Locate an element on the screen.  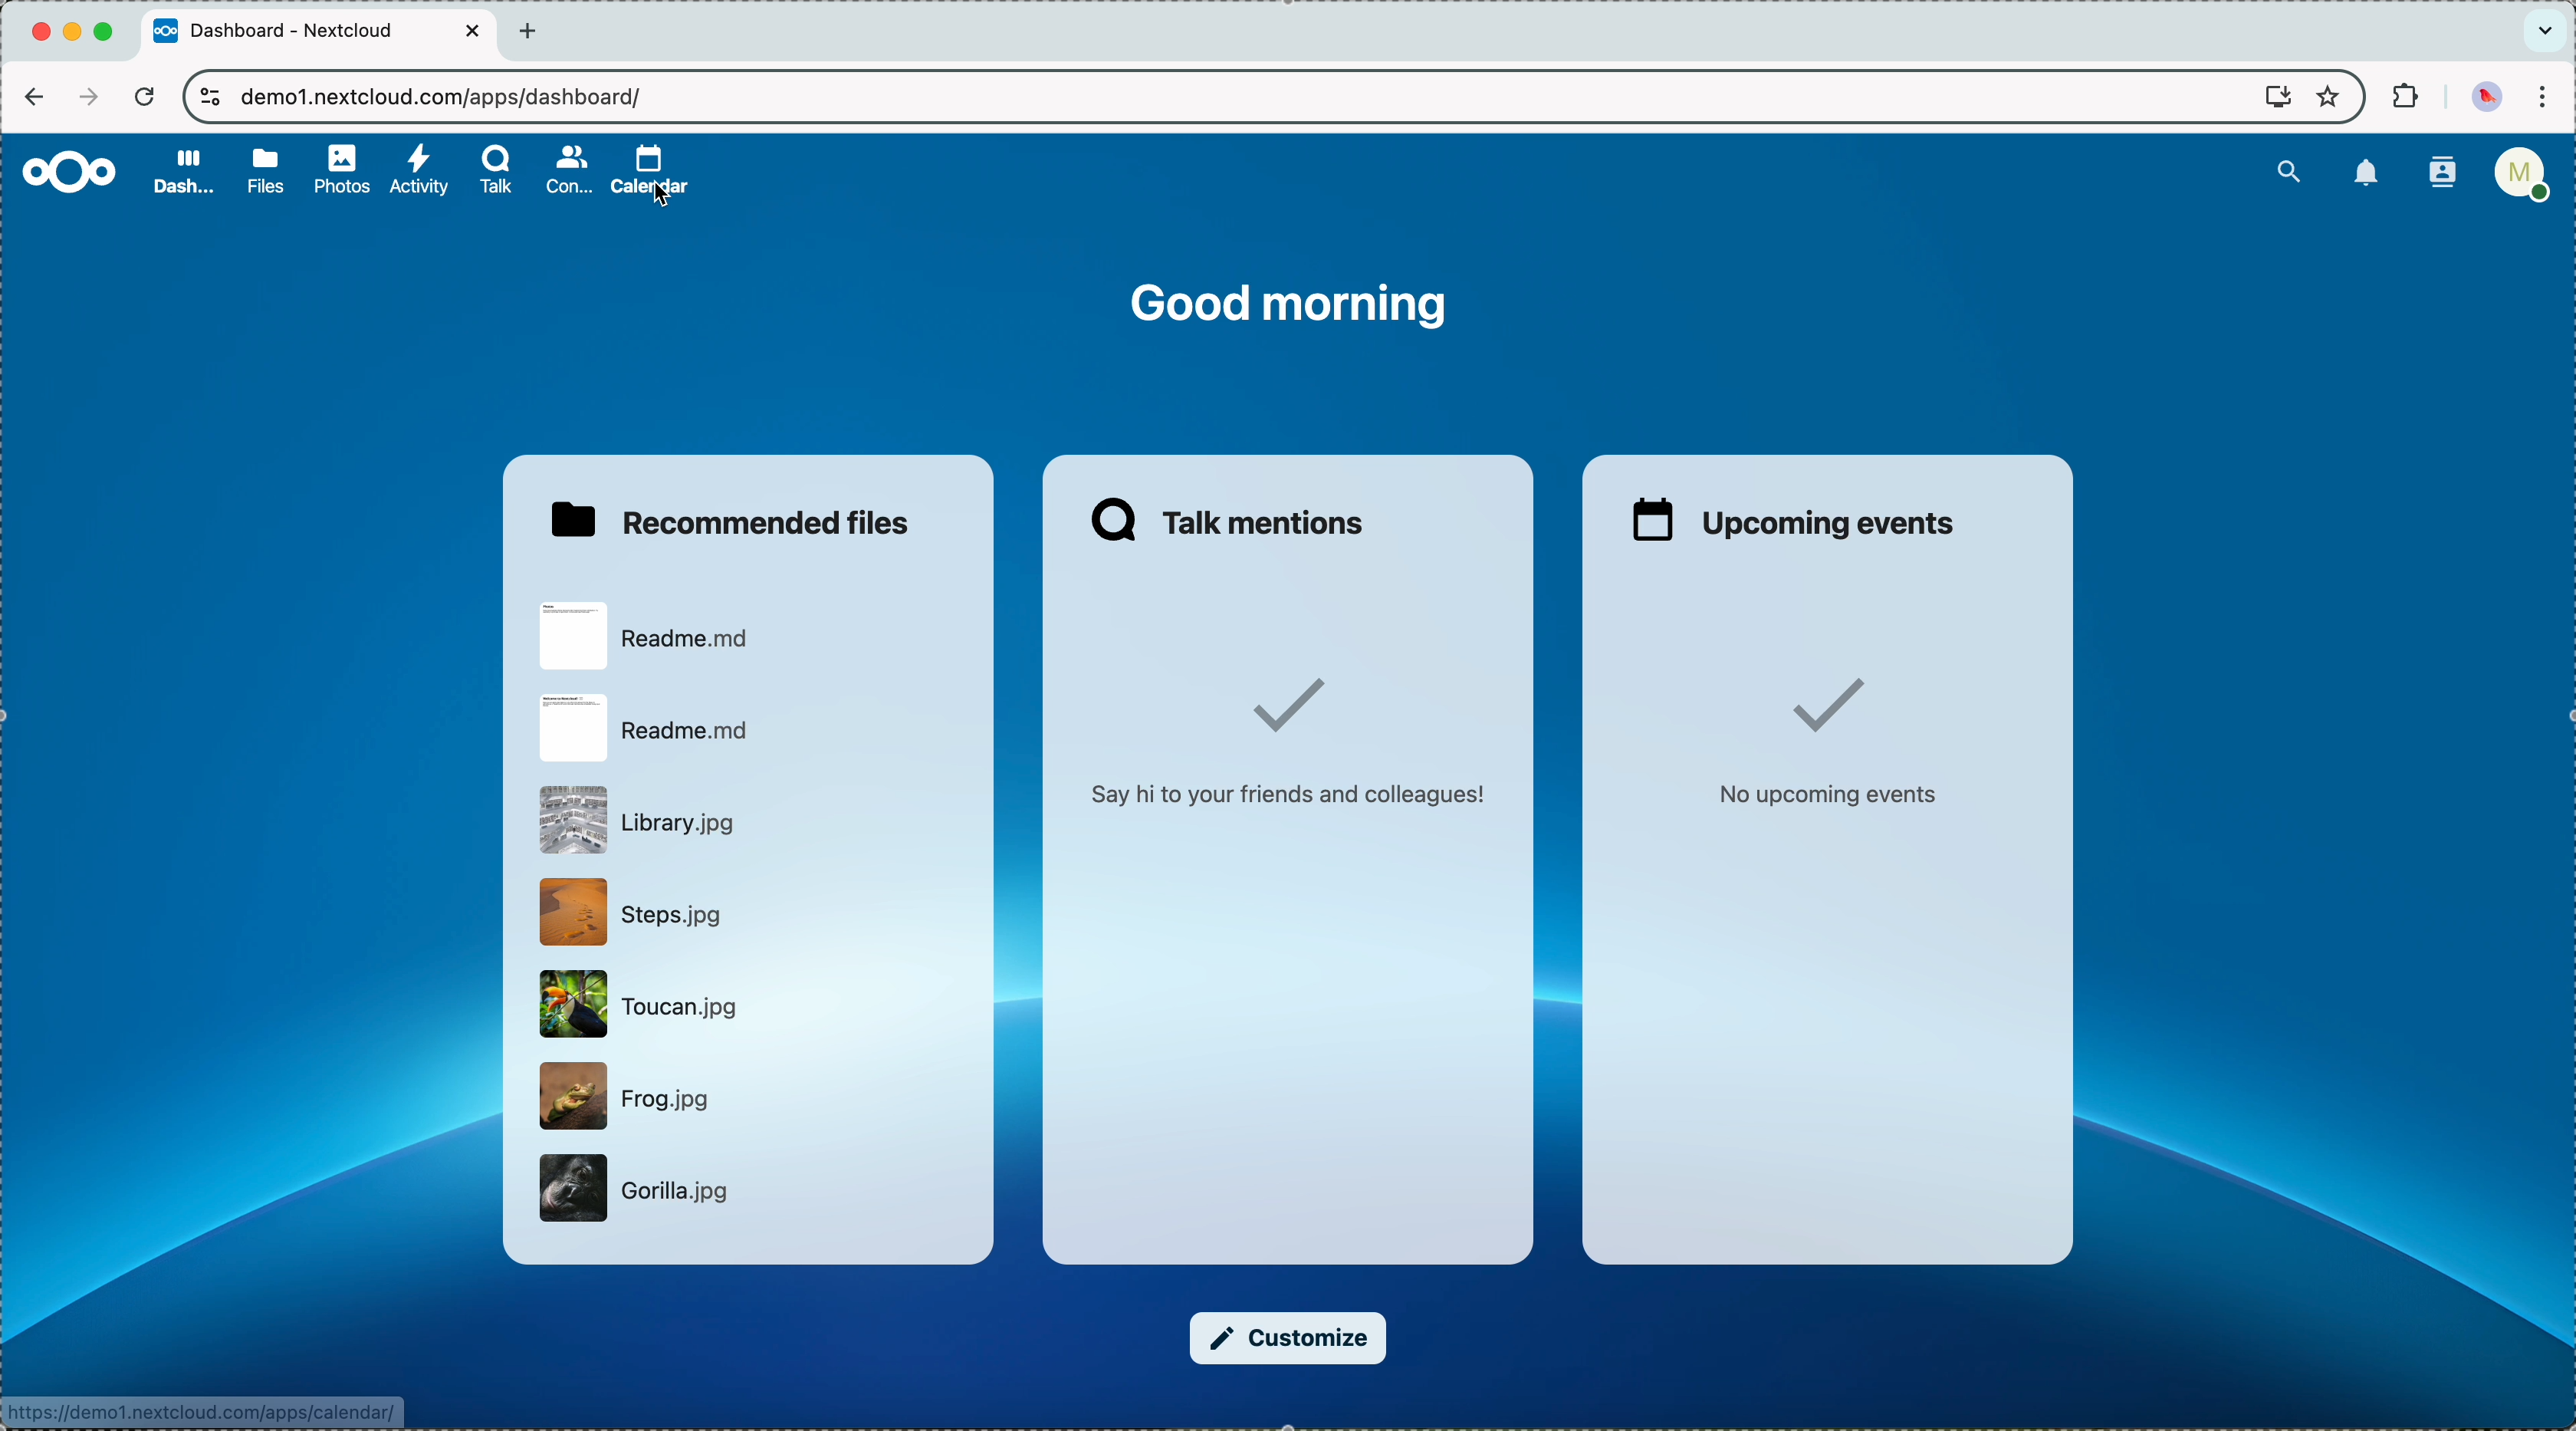
screen is located at coordinates (2268, 98).